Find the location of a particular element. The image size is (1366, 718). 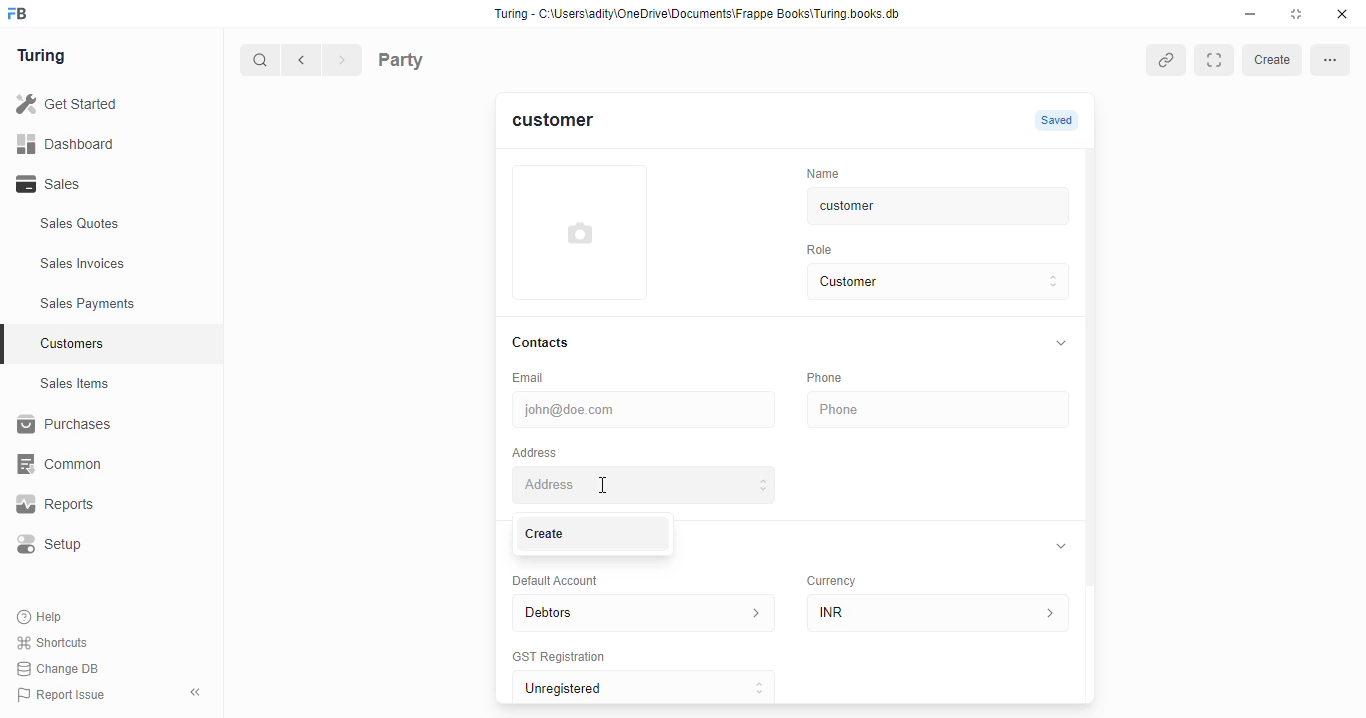

Debtors is located at coordinates (640, 611).